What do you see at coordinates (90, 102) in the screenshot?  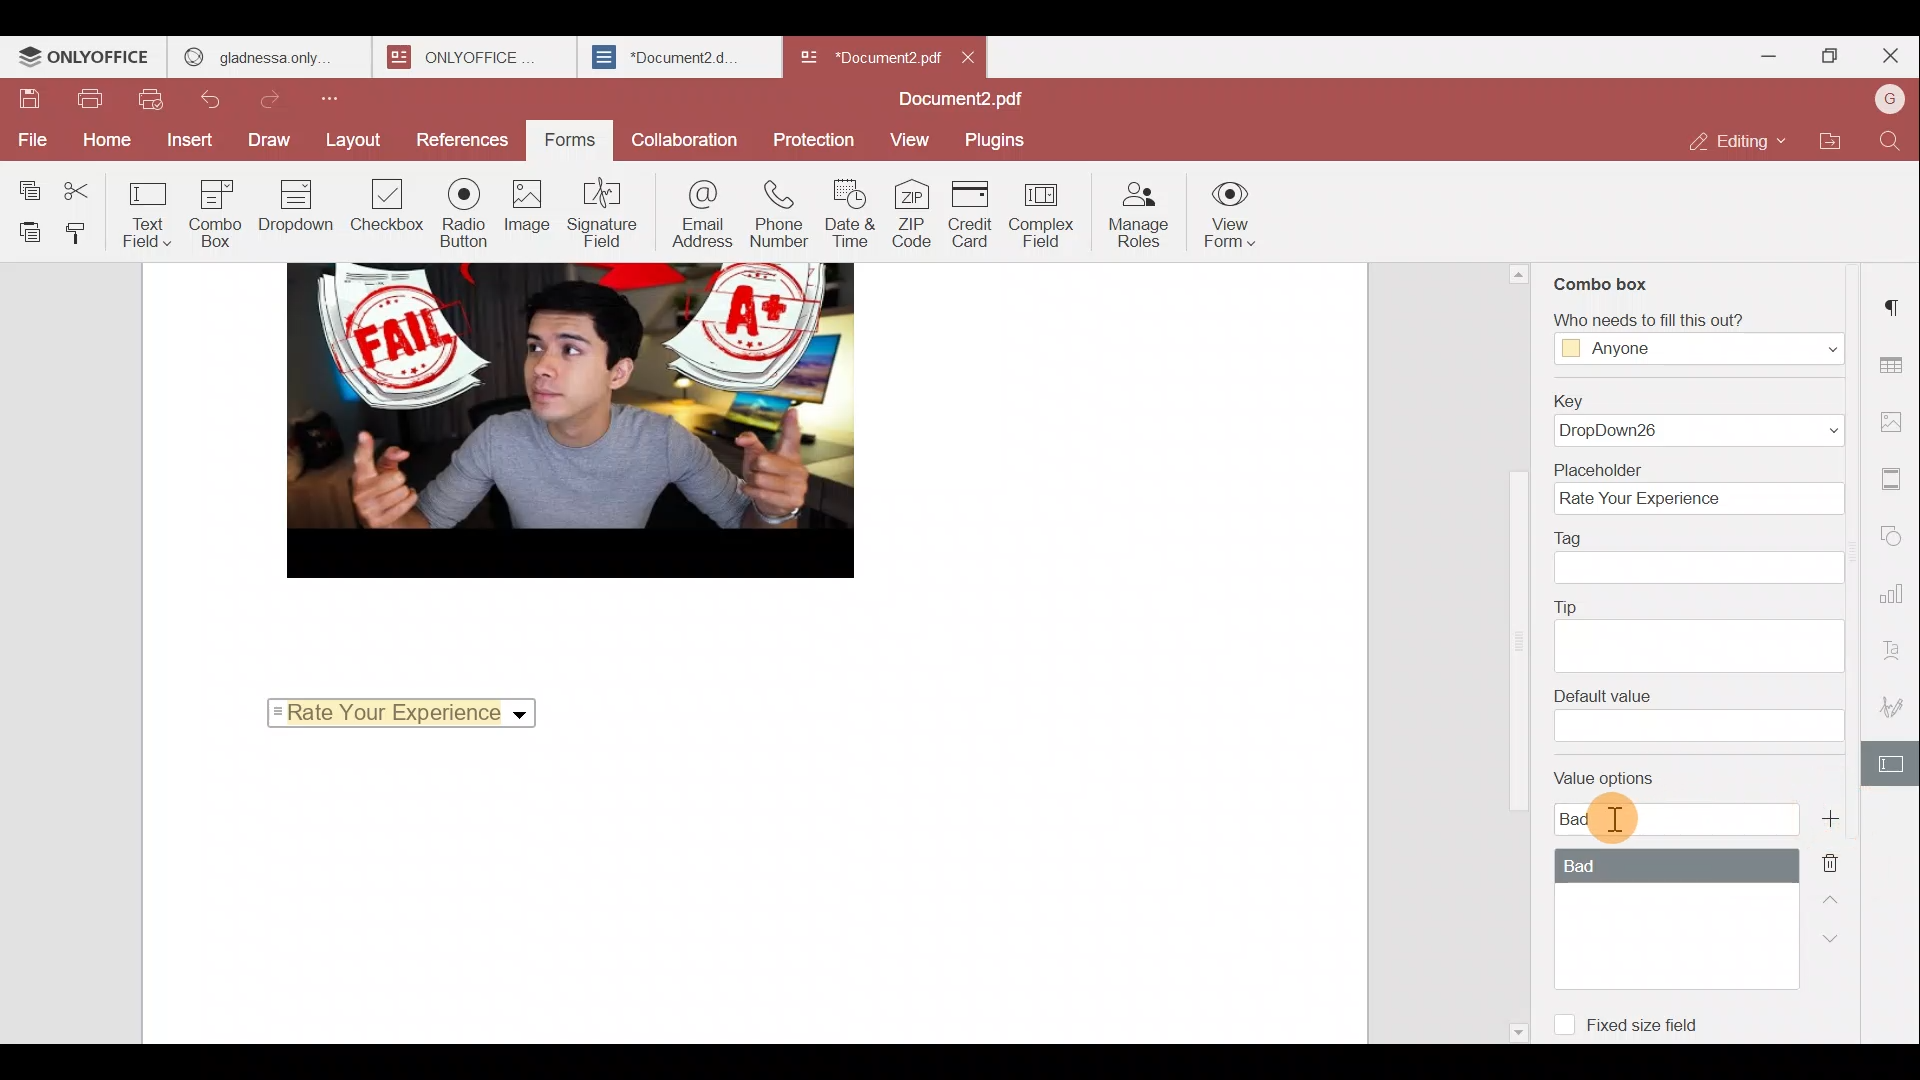 I see `Print file` at bounding box center [90, 102].